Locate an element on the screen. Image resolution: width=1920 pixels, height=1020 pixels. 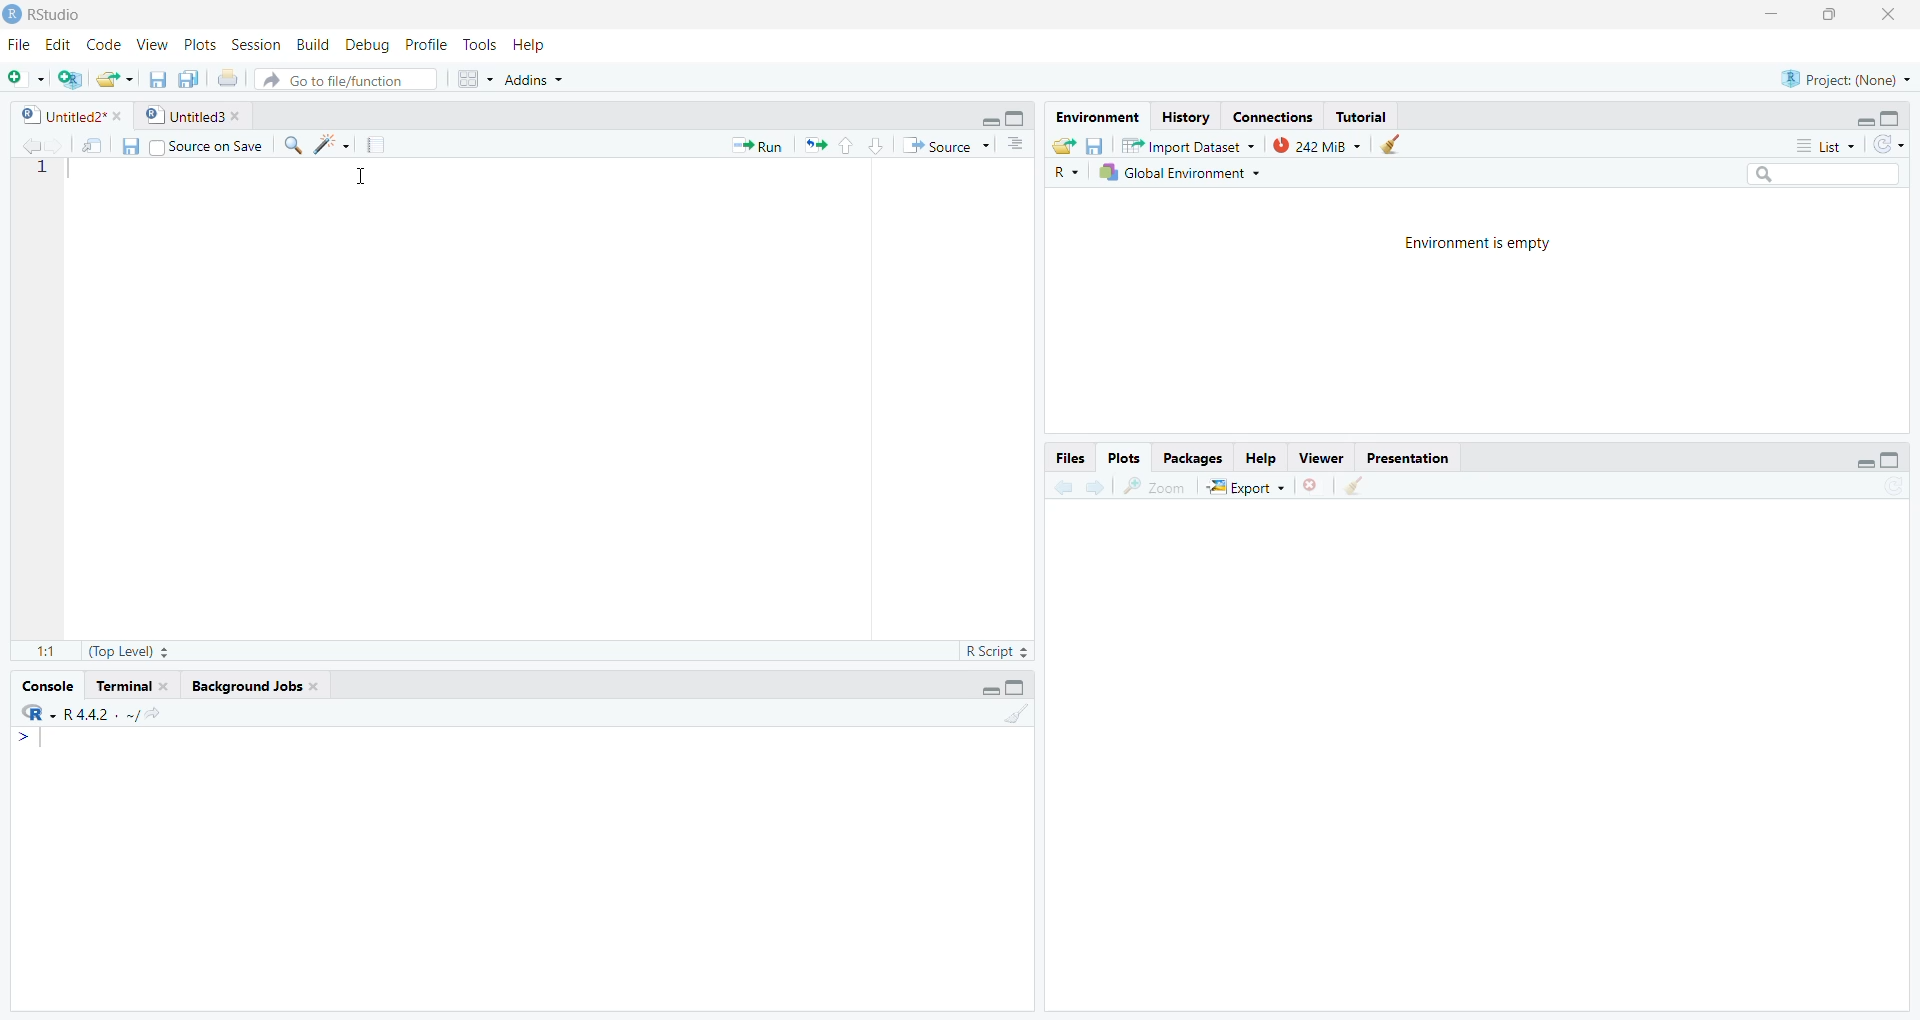
minimize is located at coordinates (987, 692).